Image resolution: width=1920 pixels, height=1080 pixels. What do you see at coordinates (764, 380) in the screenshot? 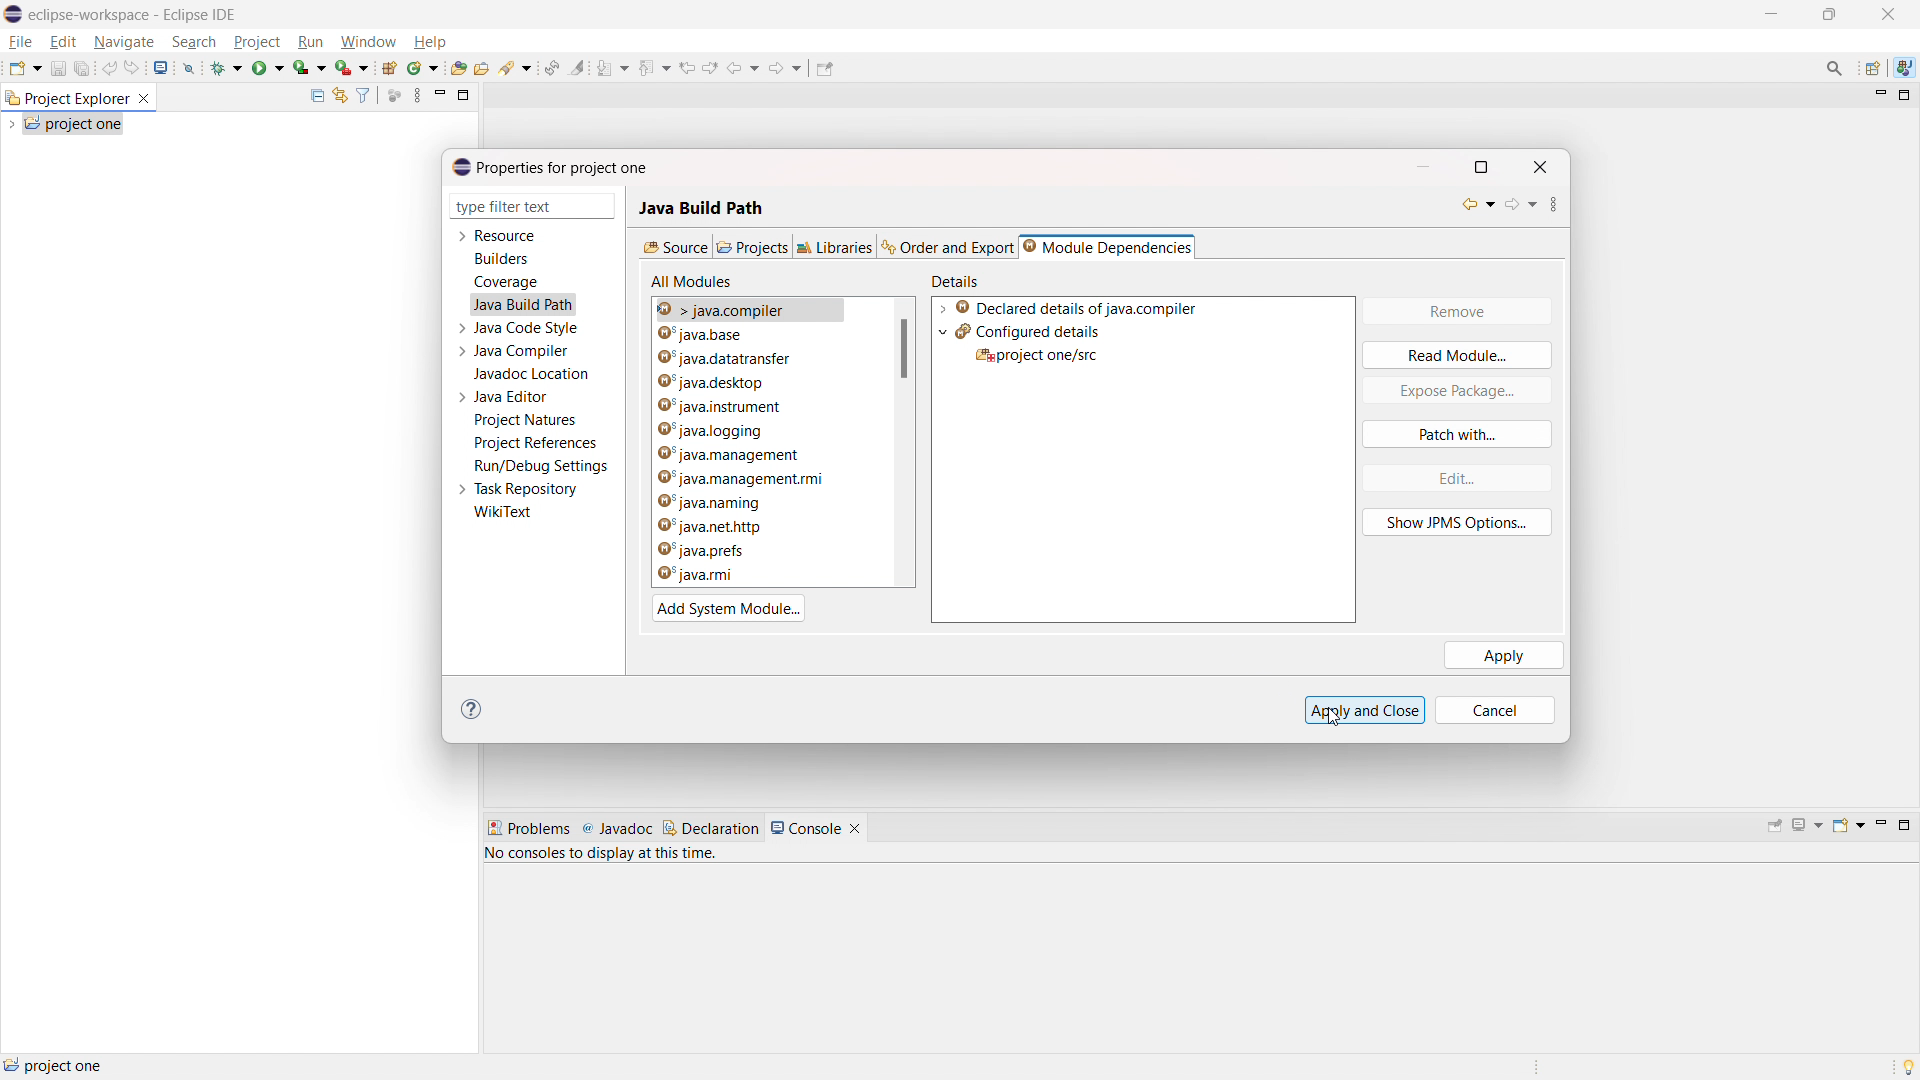
I see `java.desktop` at bounding box center [764, 380].